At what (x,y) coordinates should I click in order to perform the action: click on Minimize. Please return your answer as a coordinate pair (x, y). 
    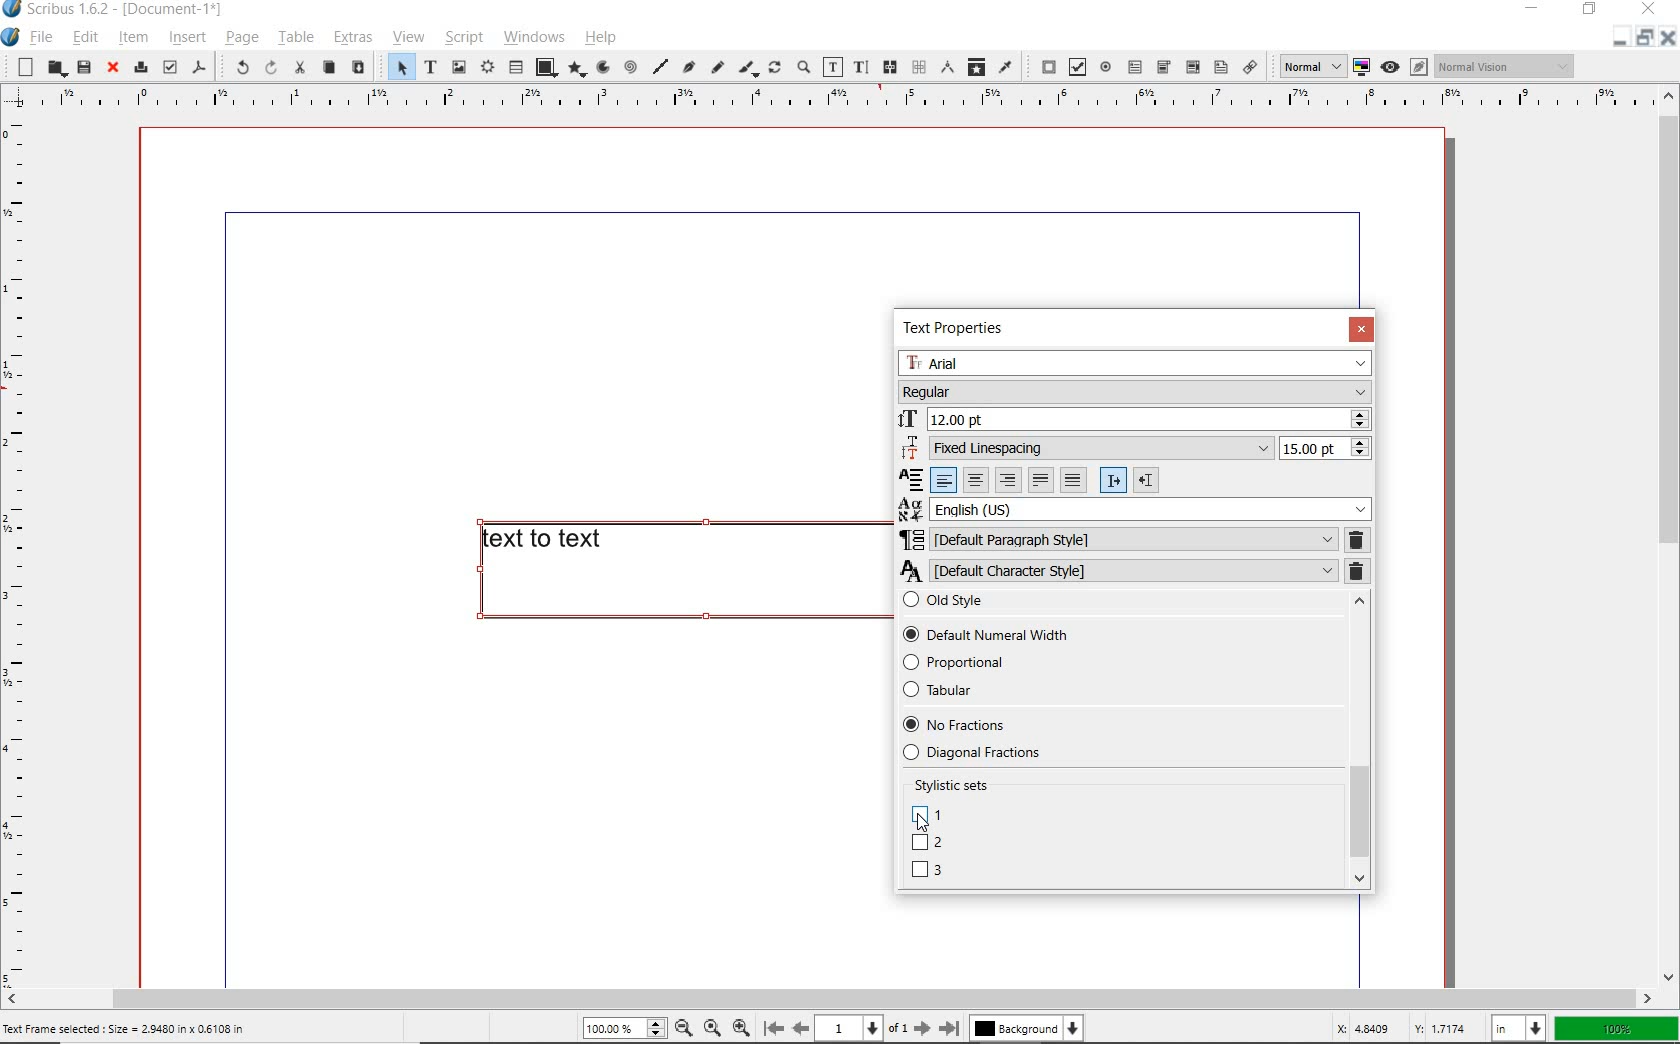
    Looking at the image, I should click on (1643, 39).